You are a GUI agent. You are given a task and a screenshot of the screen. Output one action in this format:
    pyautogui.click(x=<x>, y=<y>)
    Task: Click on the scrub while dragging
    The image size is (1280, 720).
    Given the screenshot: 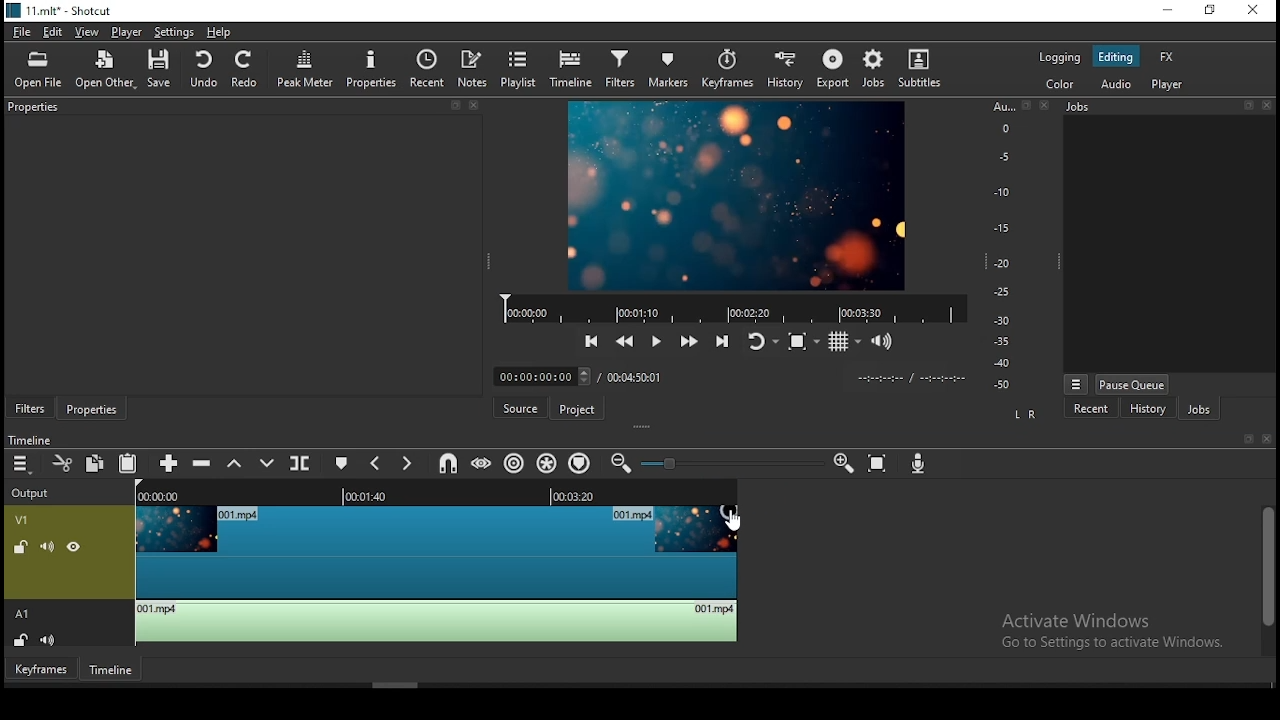 What is the action you would take?
    pyautogui.click(x=484, y=463)
    